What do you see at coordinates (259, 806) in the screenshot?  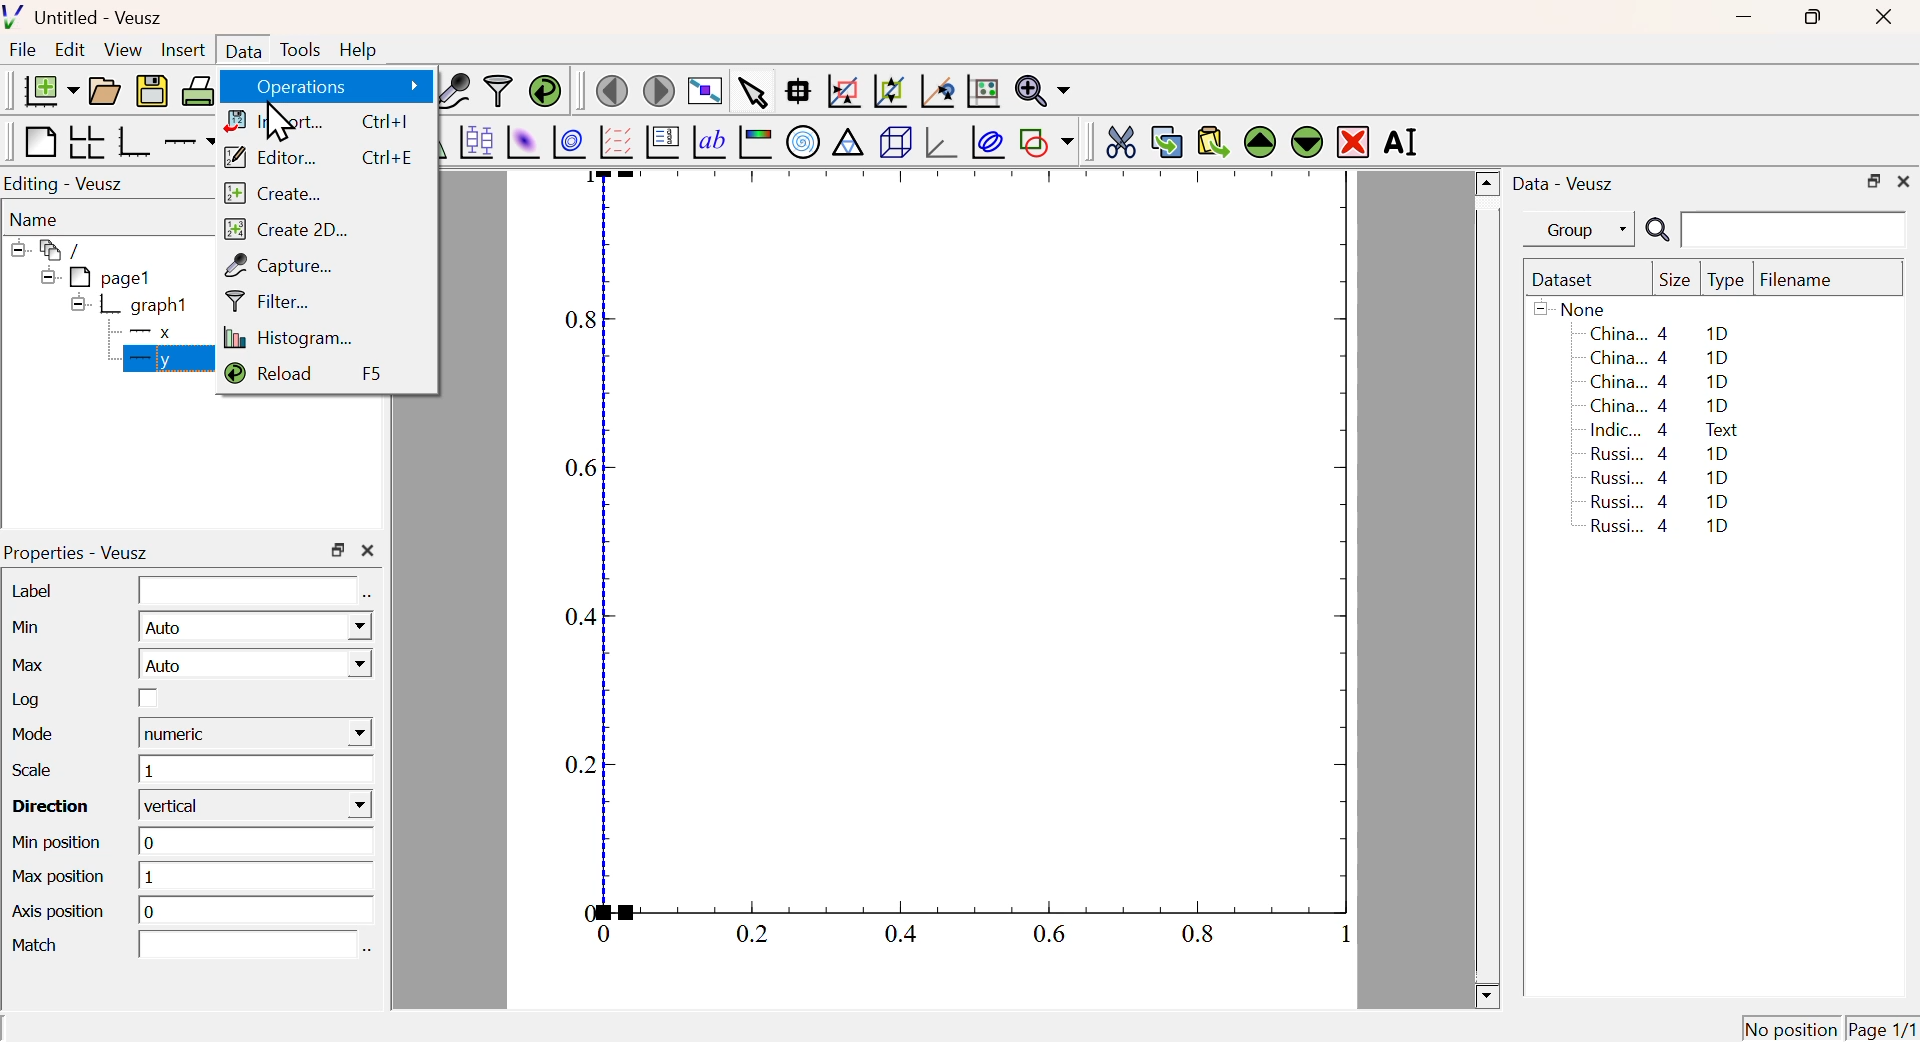 I see `vertical ` at bounding box center [259, 806].